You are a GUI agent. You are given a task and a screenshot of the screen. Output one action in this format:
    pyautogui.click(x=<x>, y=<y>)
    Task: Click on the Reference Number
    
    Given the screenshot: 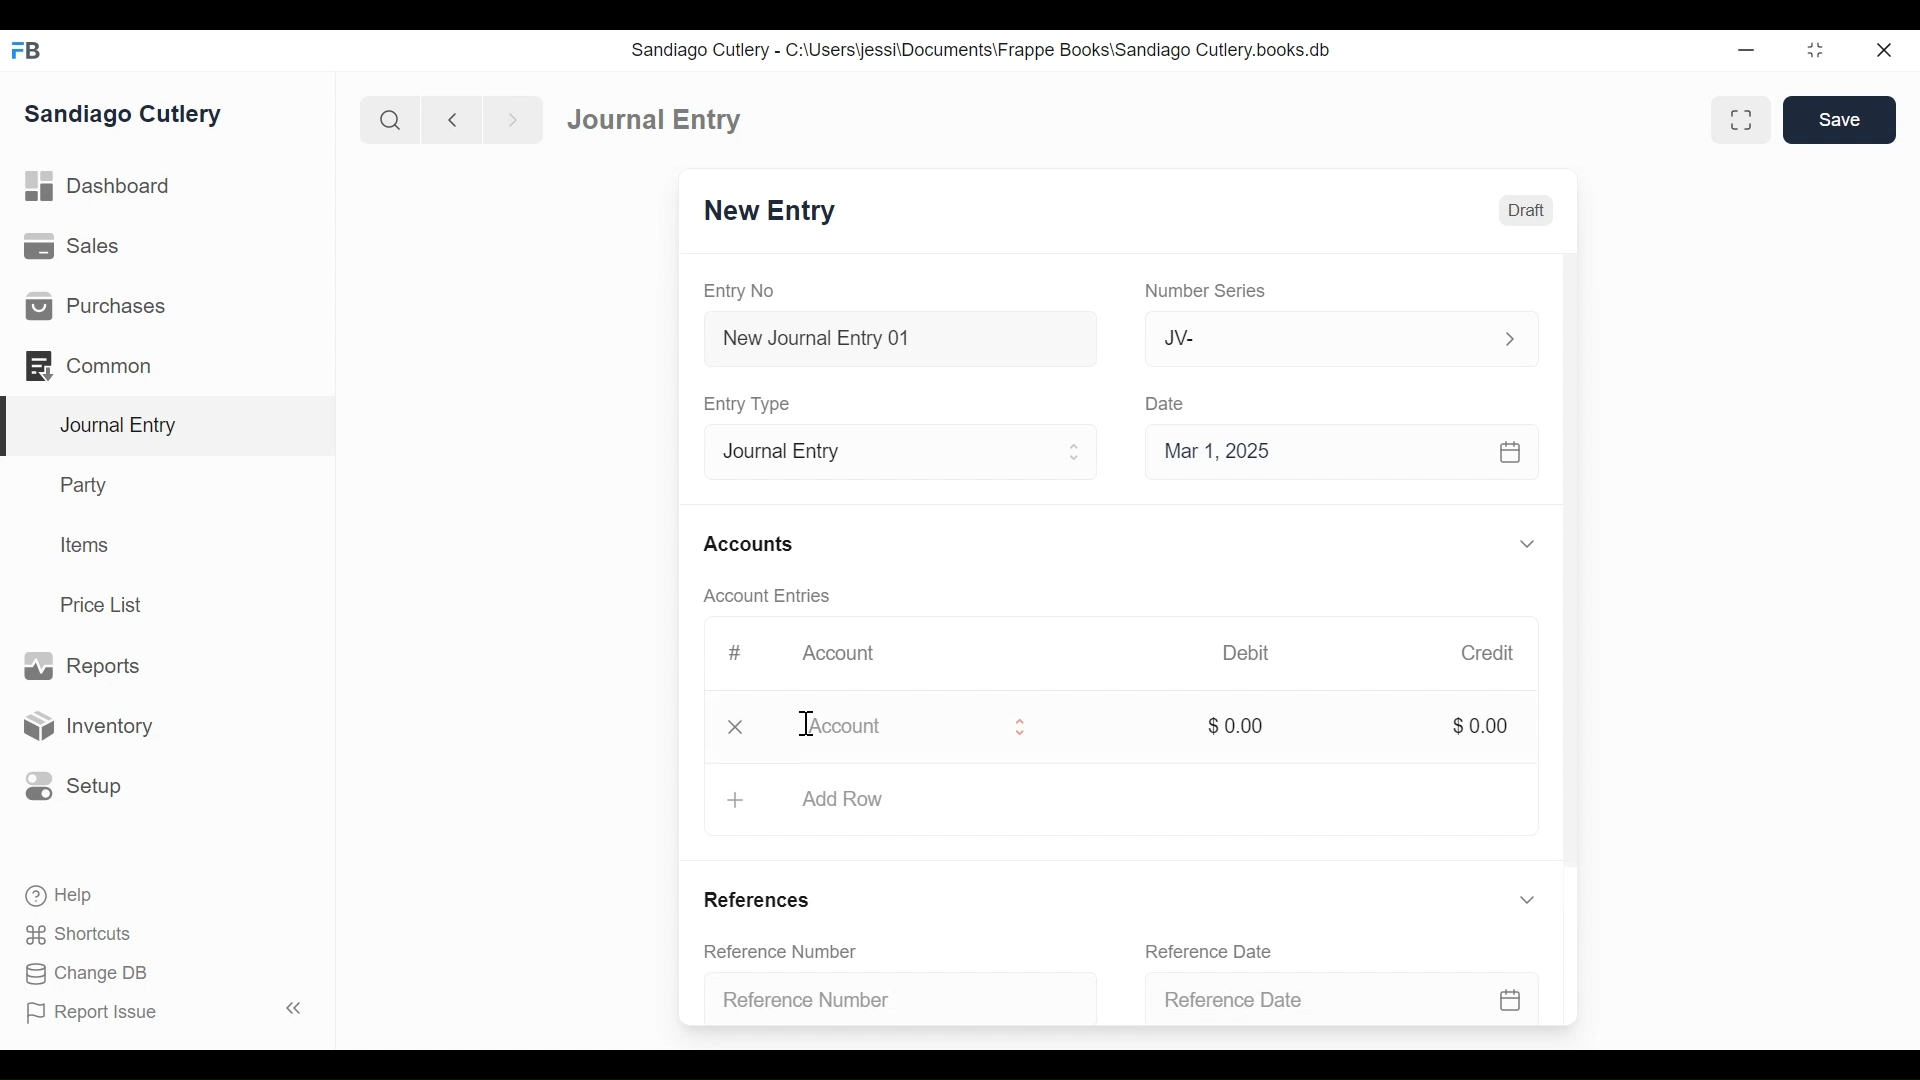 What is the action you would take?
    pyautogui.click(x=784, y=949)
    